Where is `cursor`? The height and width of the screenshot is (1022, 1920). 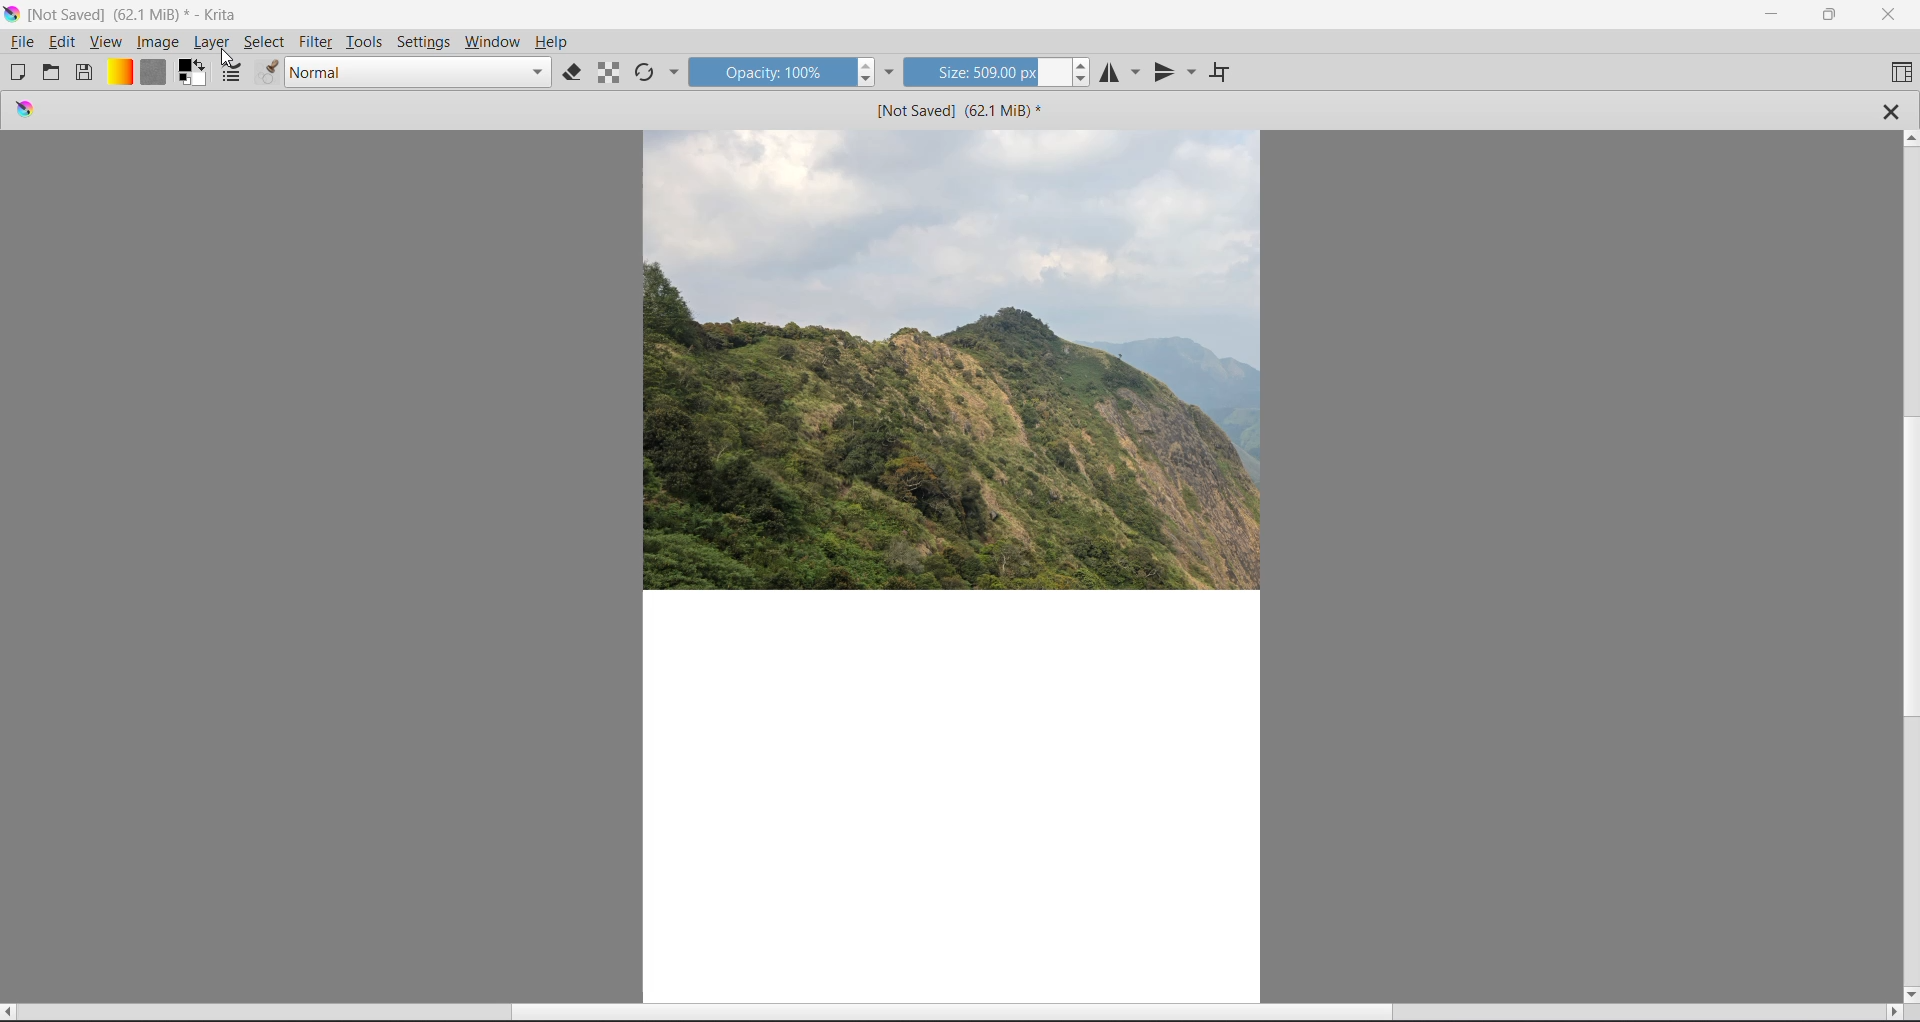 cursor is located at coordinates (230, 59).